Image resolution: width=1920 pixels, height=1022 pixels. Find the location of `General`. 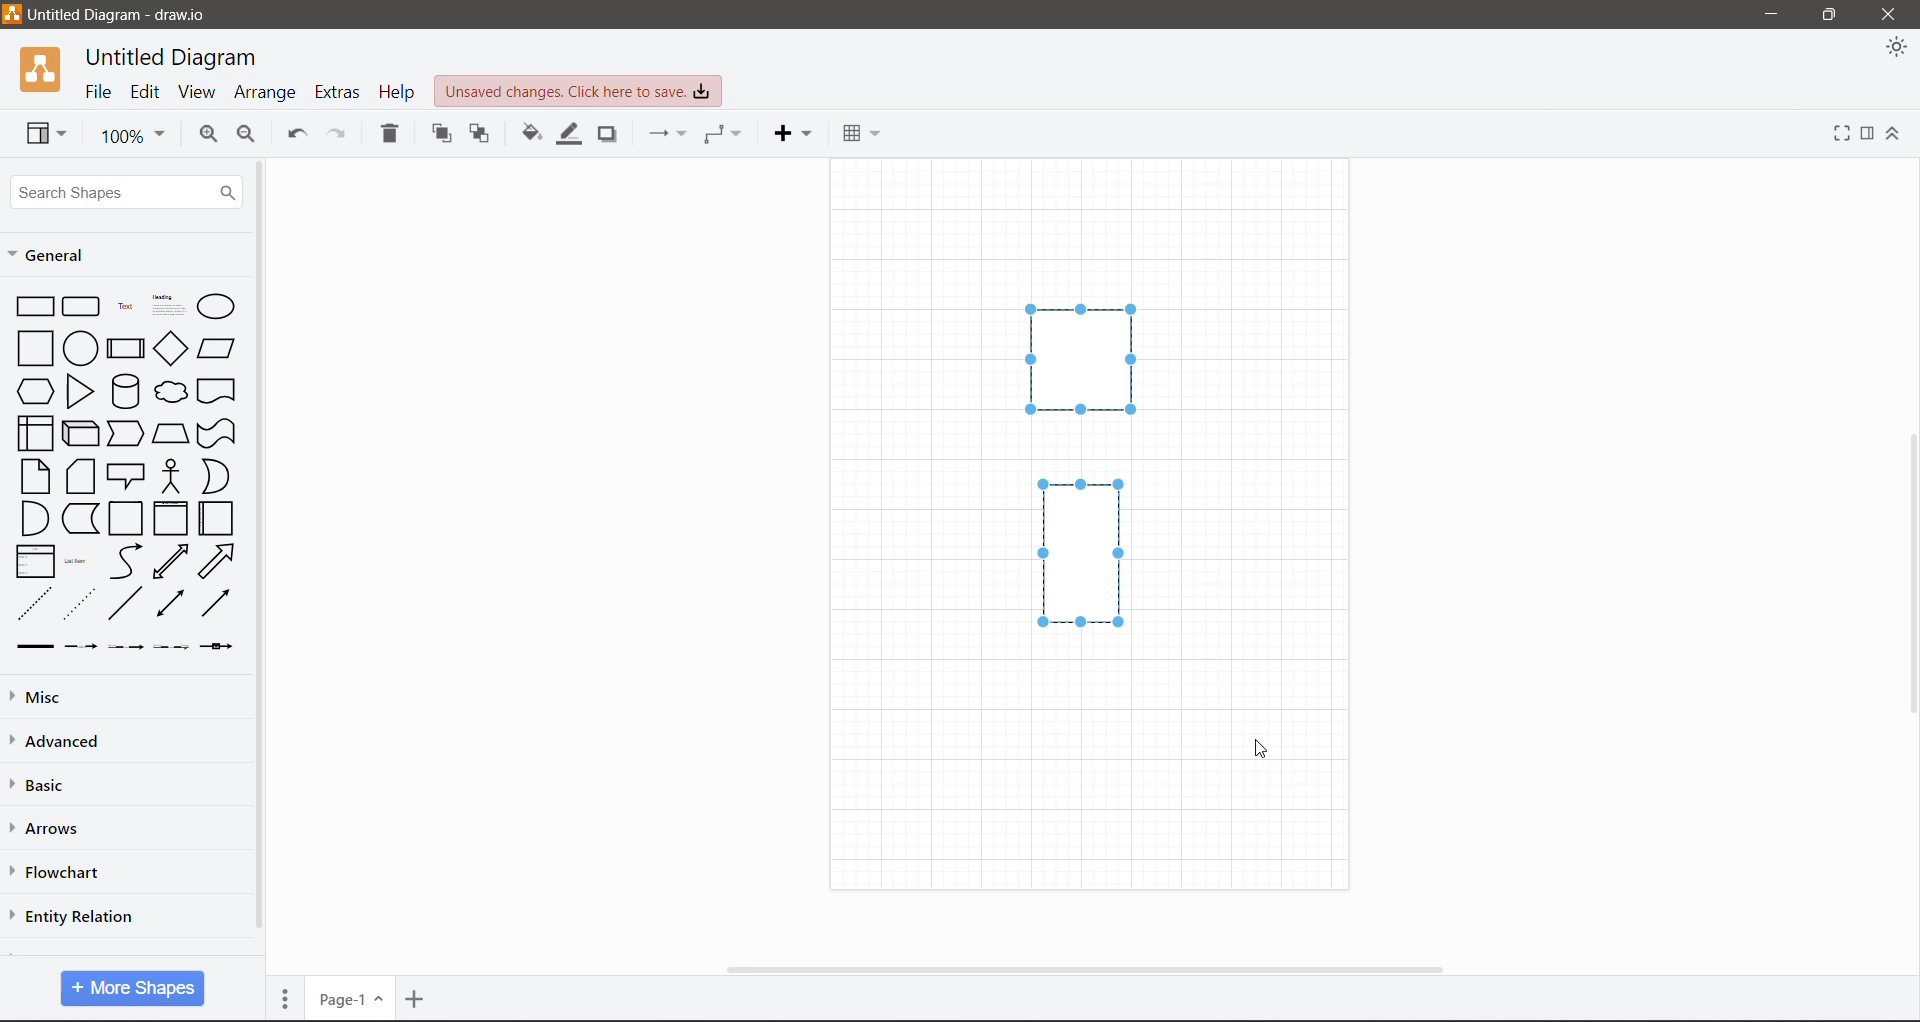

General is located at coordinates (61, 258).